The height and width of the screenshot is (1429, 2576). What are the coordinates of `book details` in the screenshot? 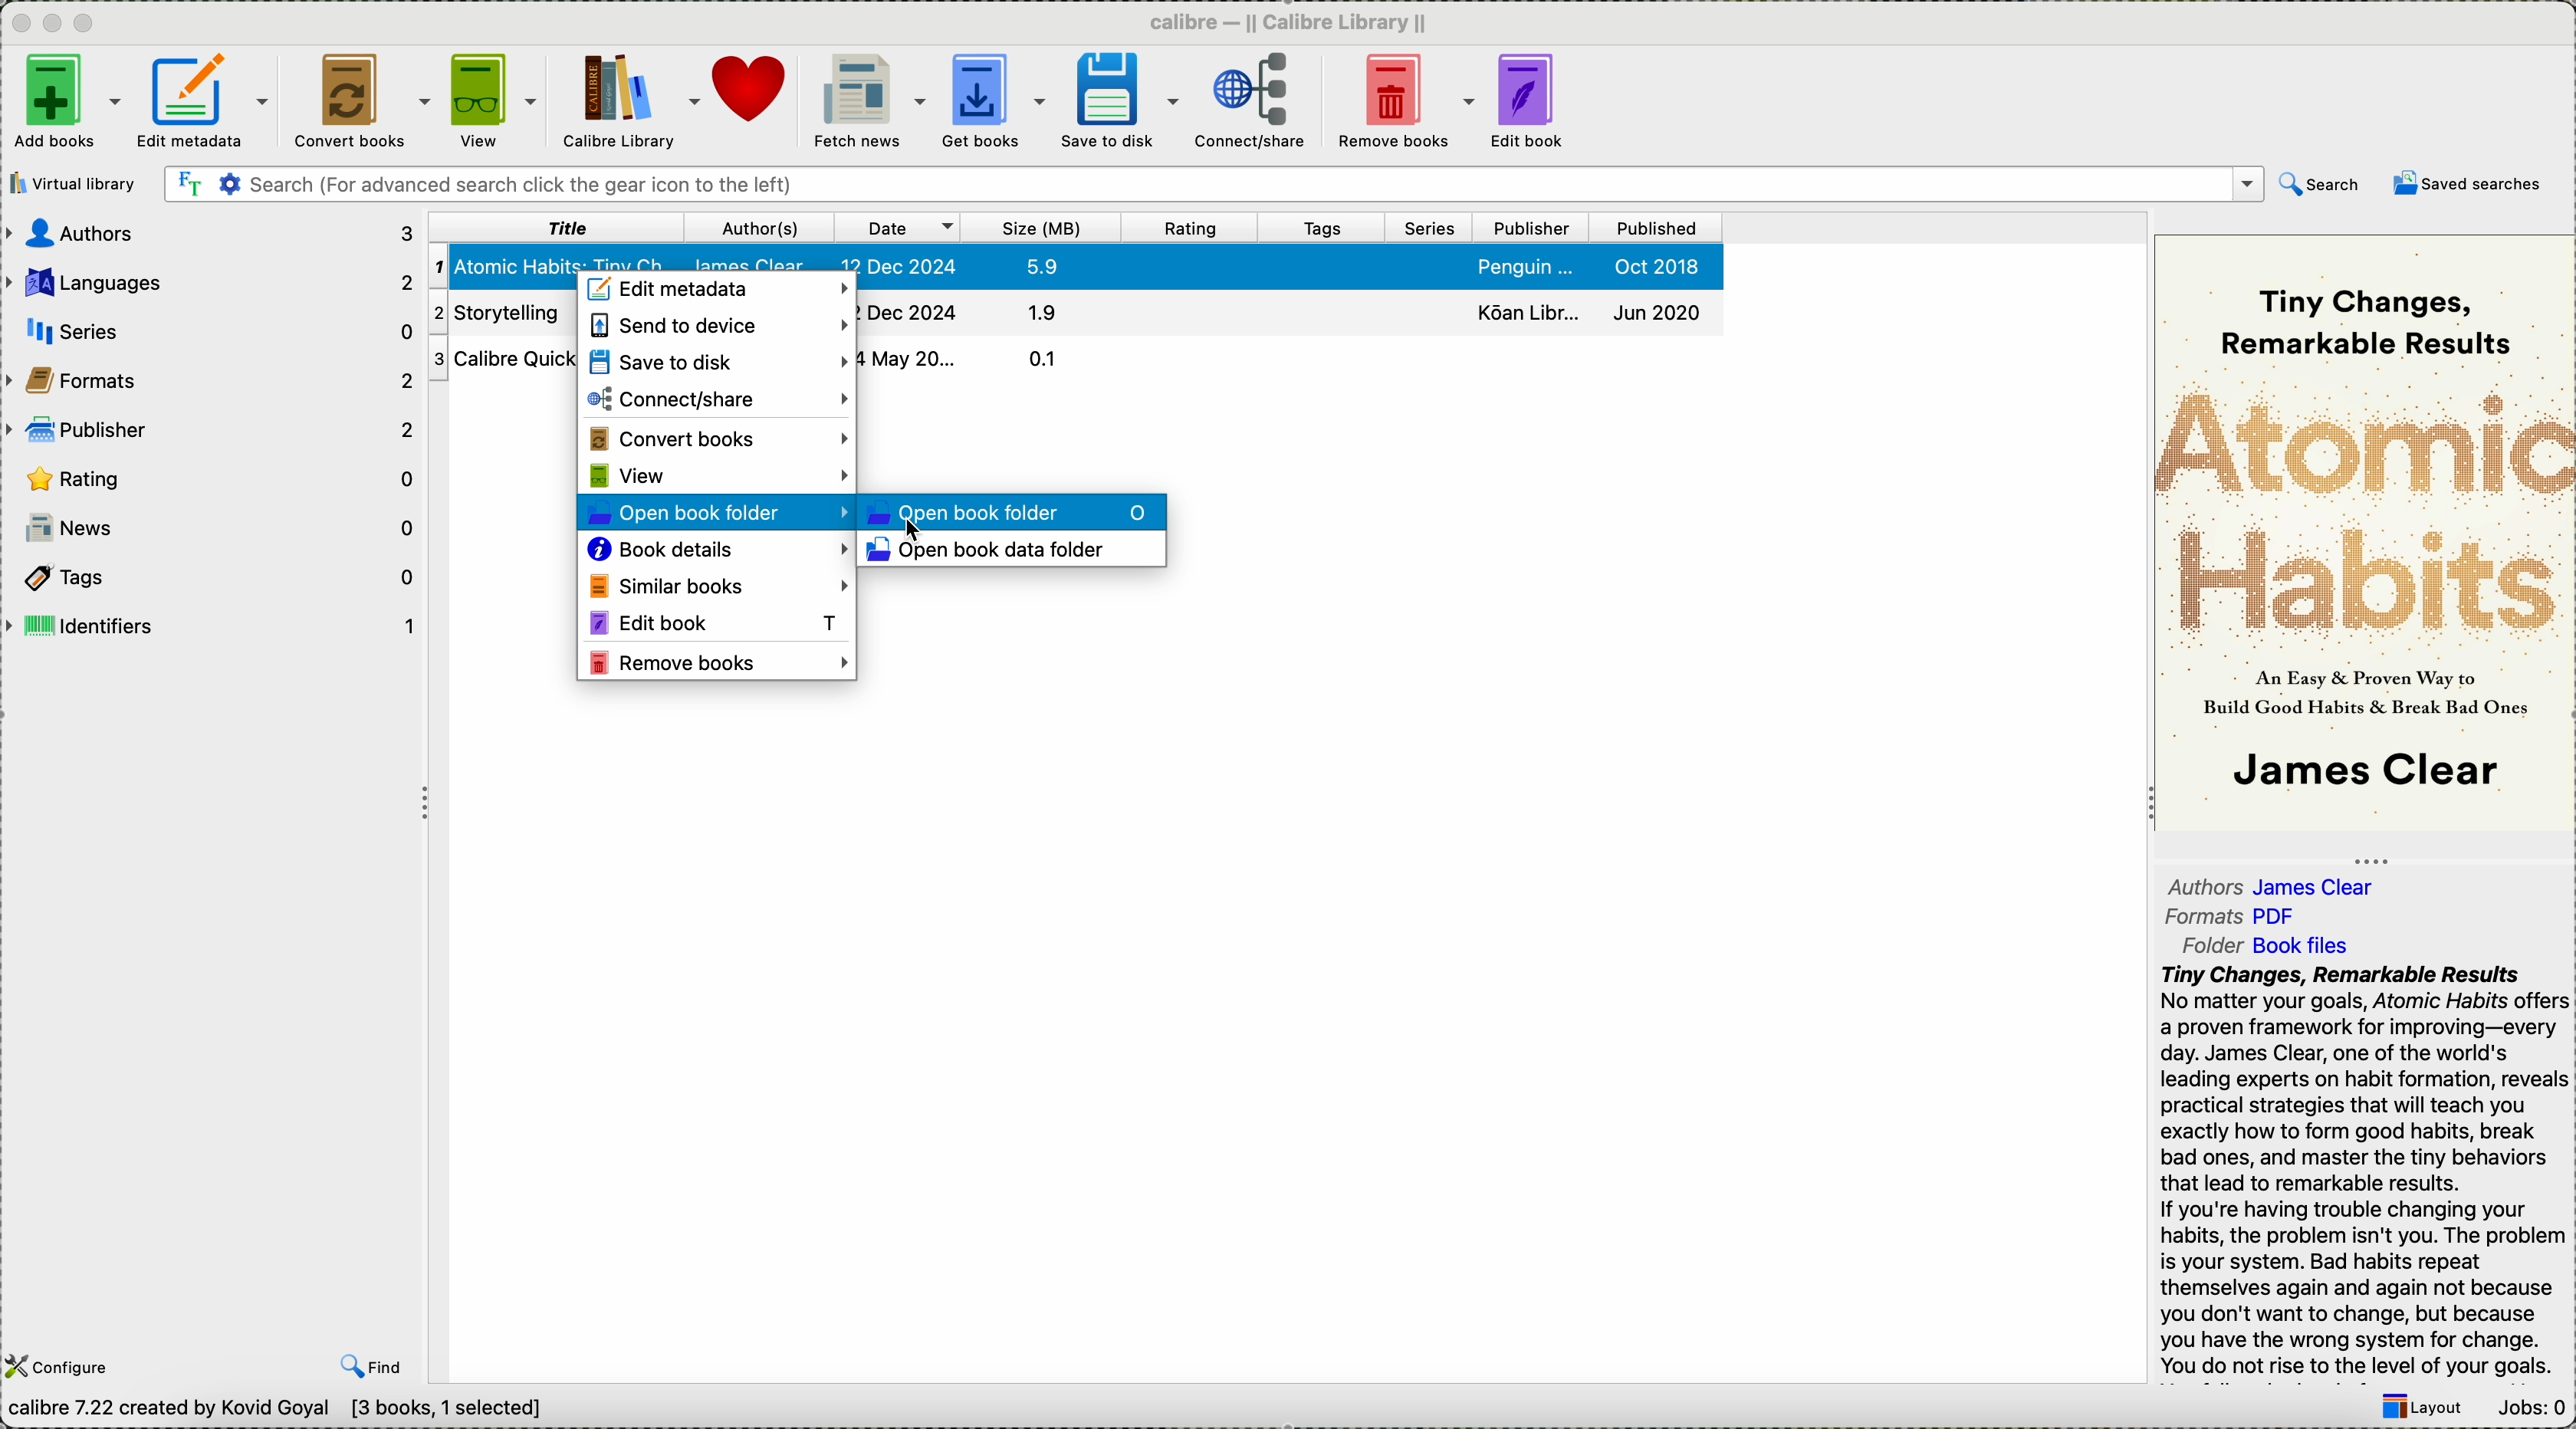 It's located at (717, 551).